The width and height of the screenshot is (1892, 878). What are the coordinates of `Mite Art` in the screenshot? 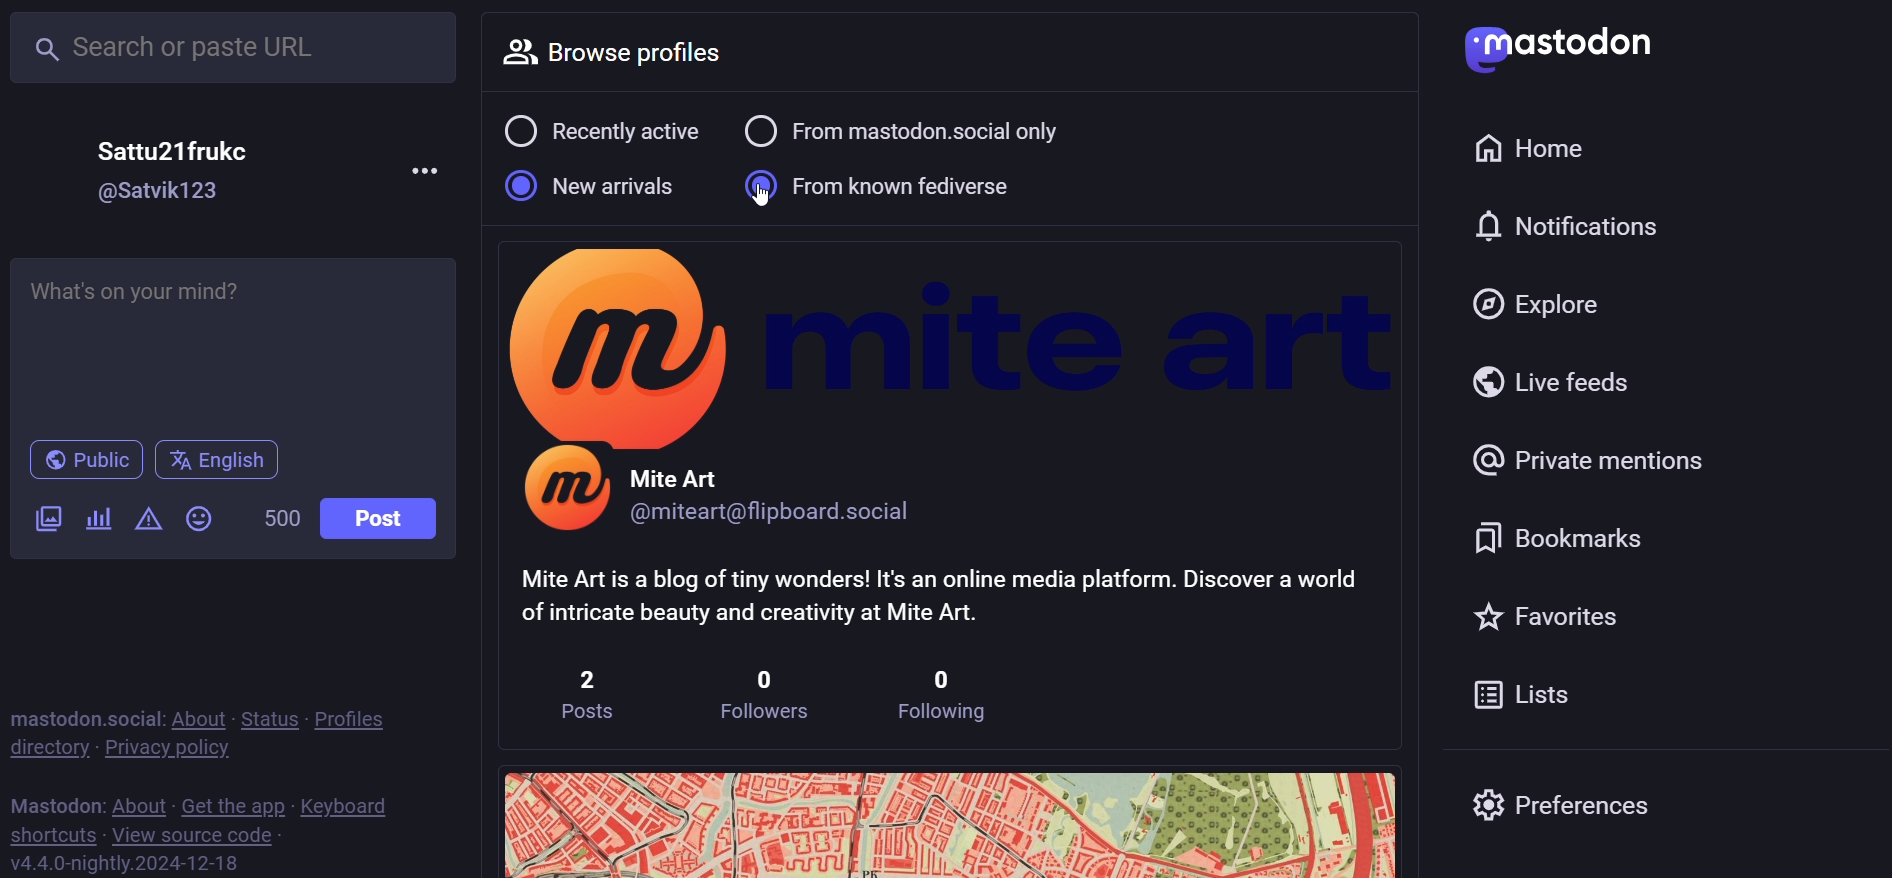 It's located at (682, 469).